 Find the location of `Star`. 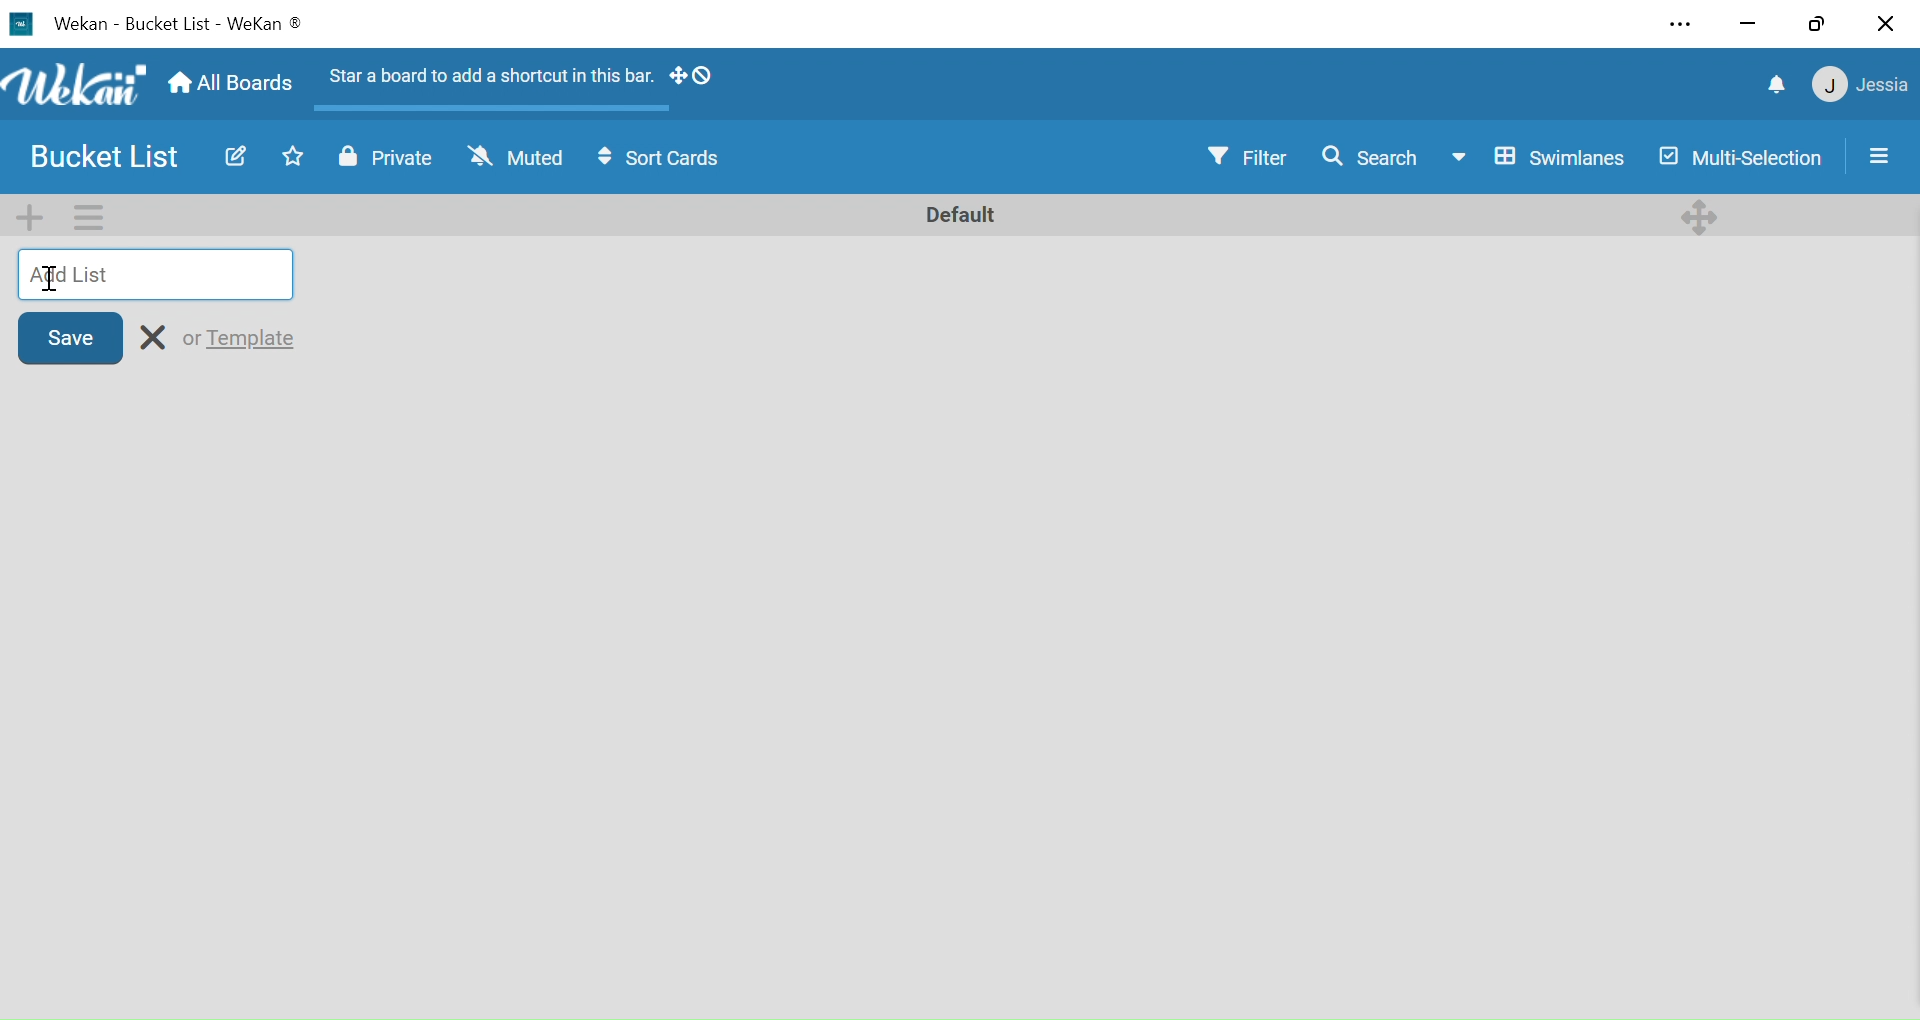

Star is located at coordinates (286, 157).